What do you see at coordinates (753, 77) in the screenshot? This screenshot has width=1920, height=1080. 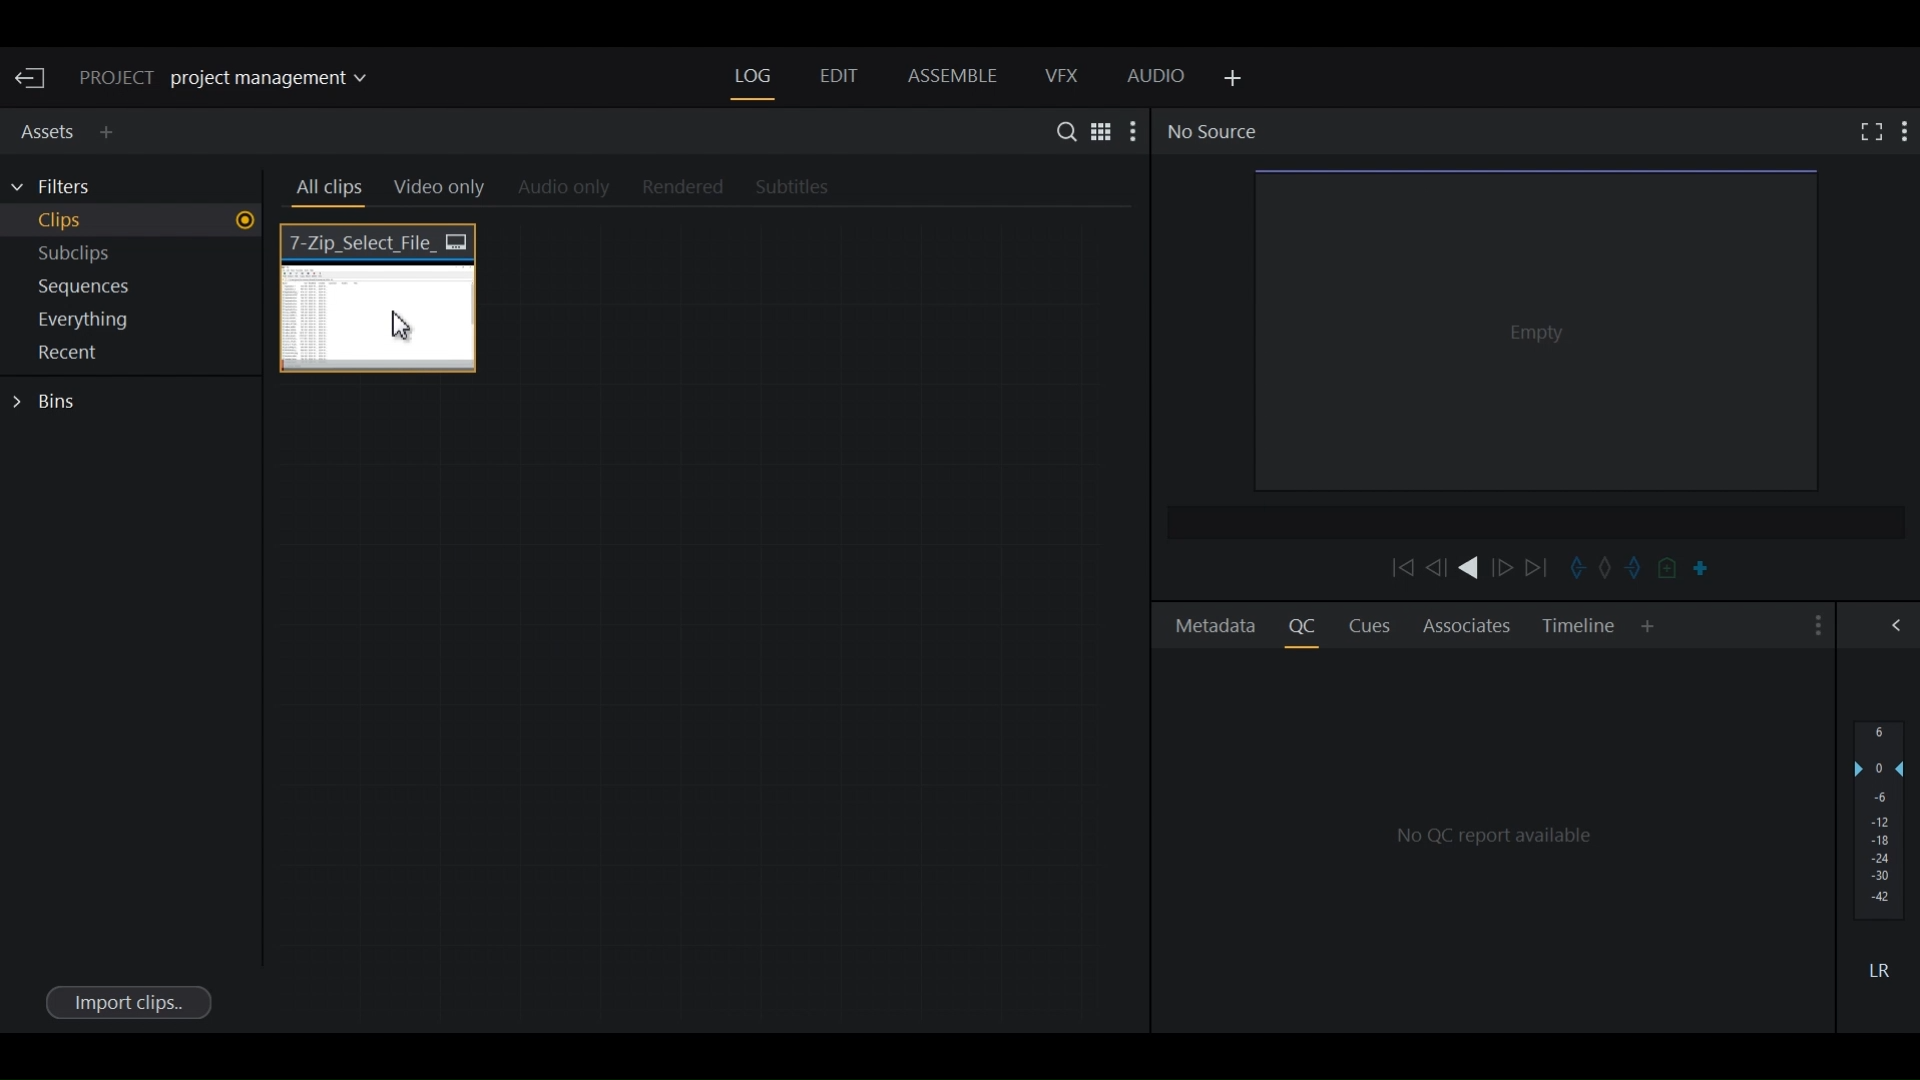 I see `Log` at bounding box center [753, 77].